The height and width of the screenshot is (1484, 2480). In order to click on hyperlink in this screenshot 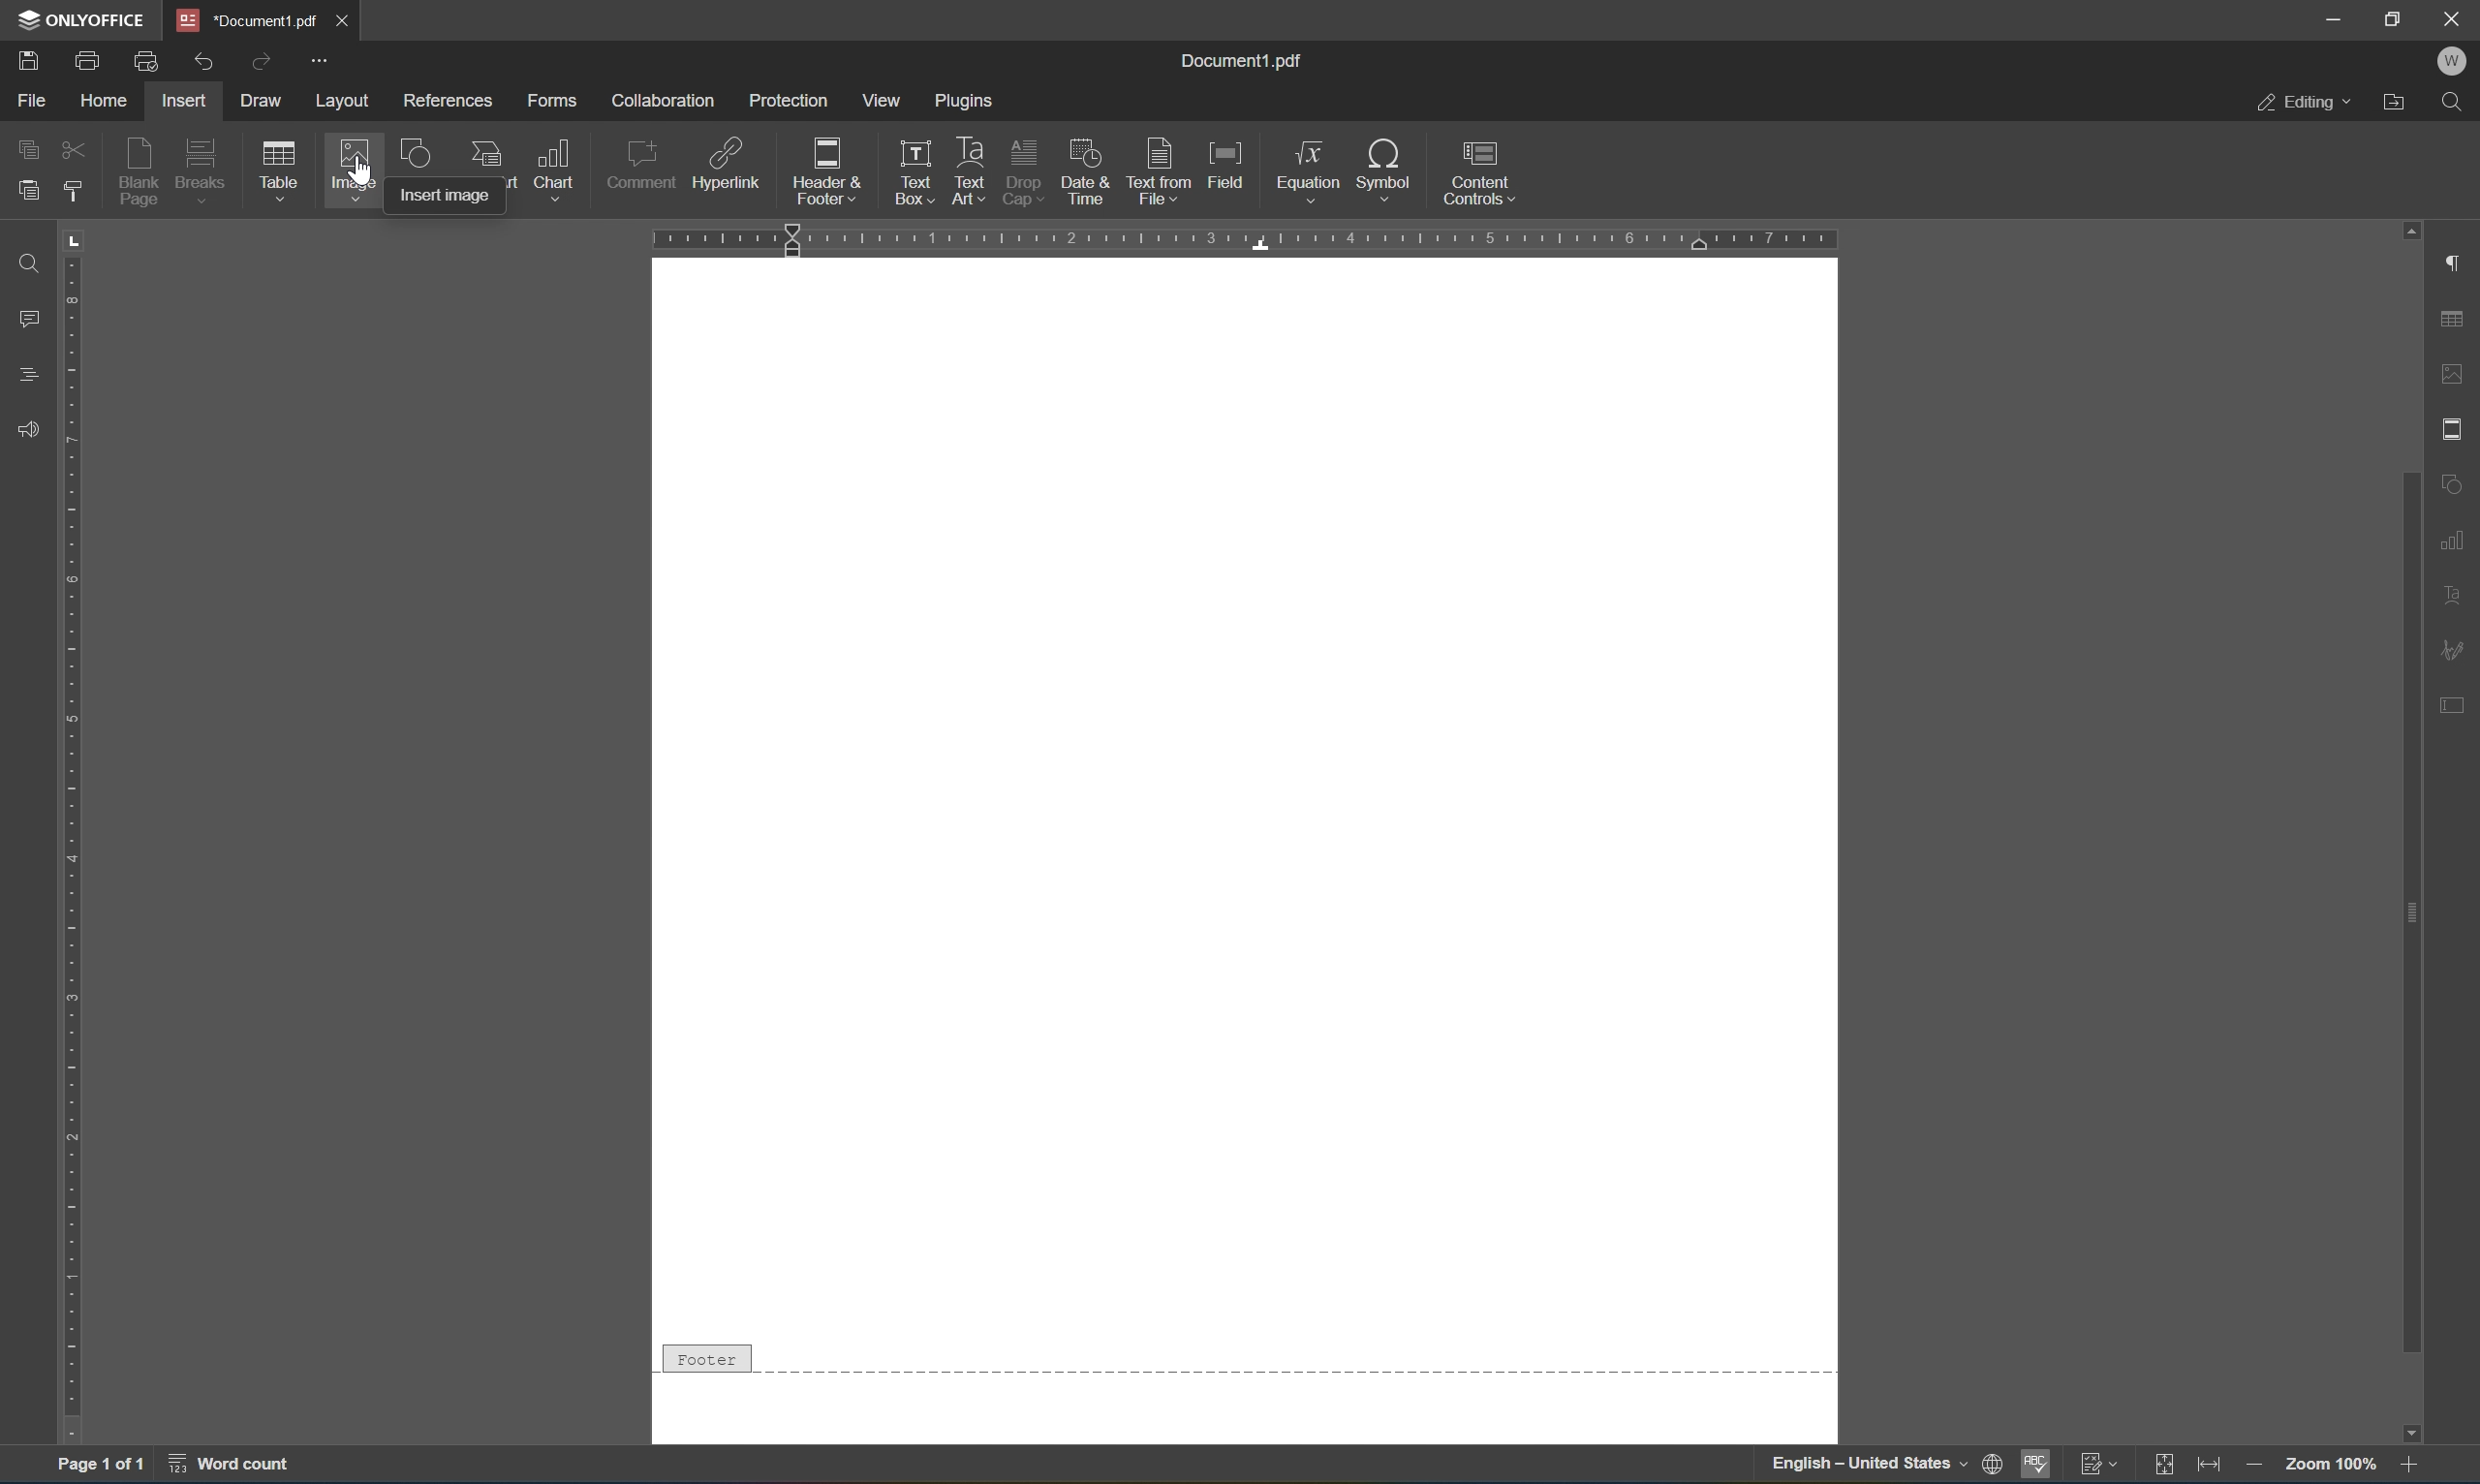, I will do `click(726, 162)`.